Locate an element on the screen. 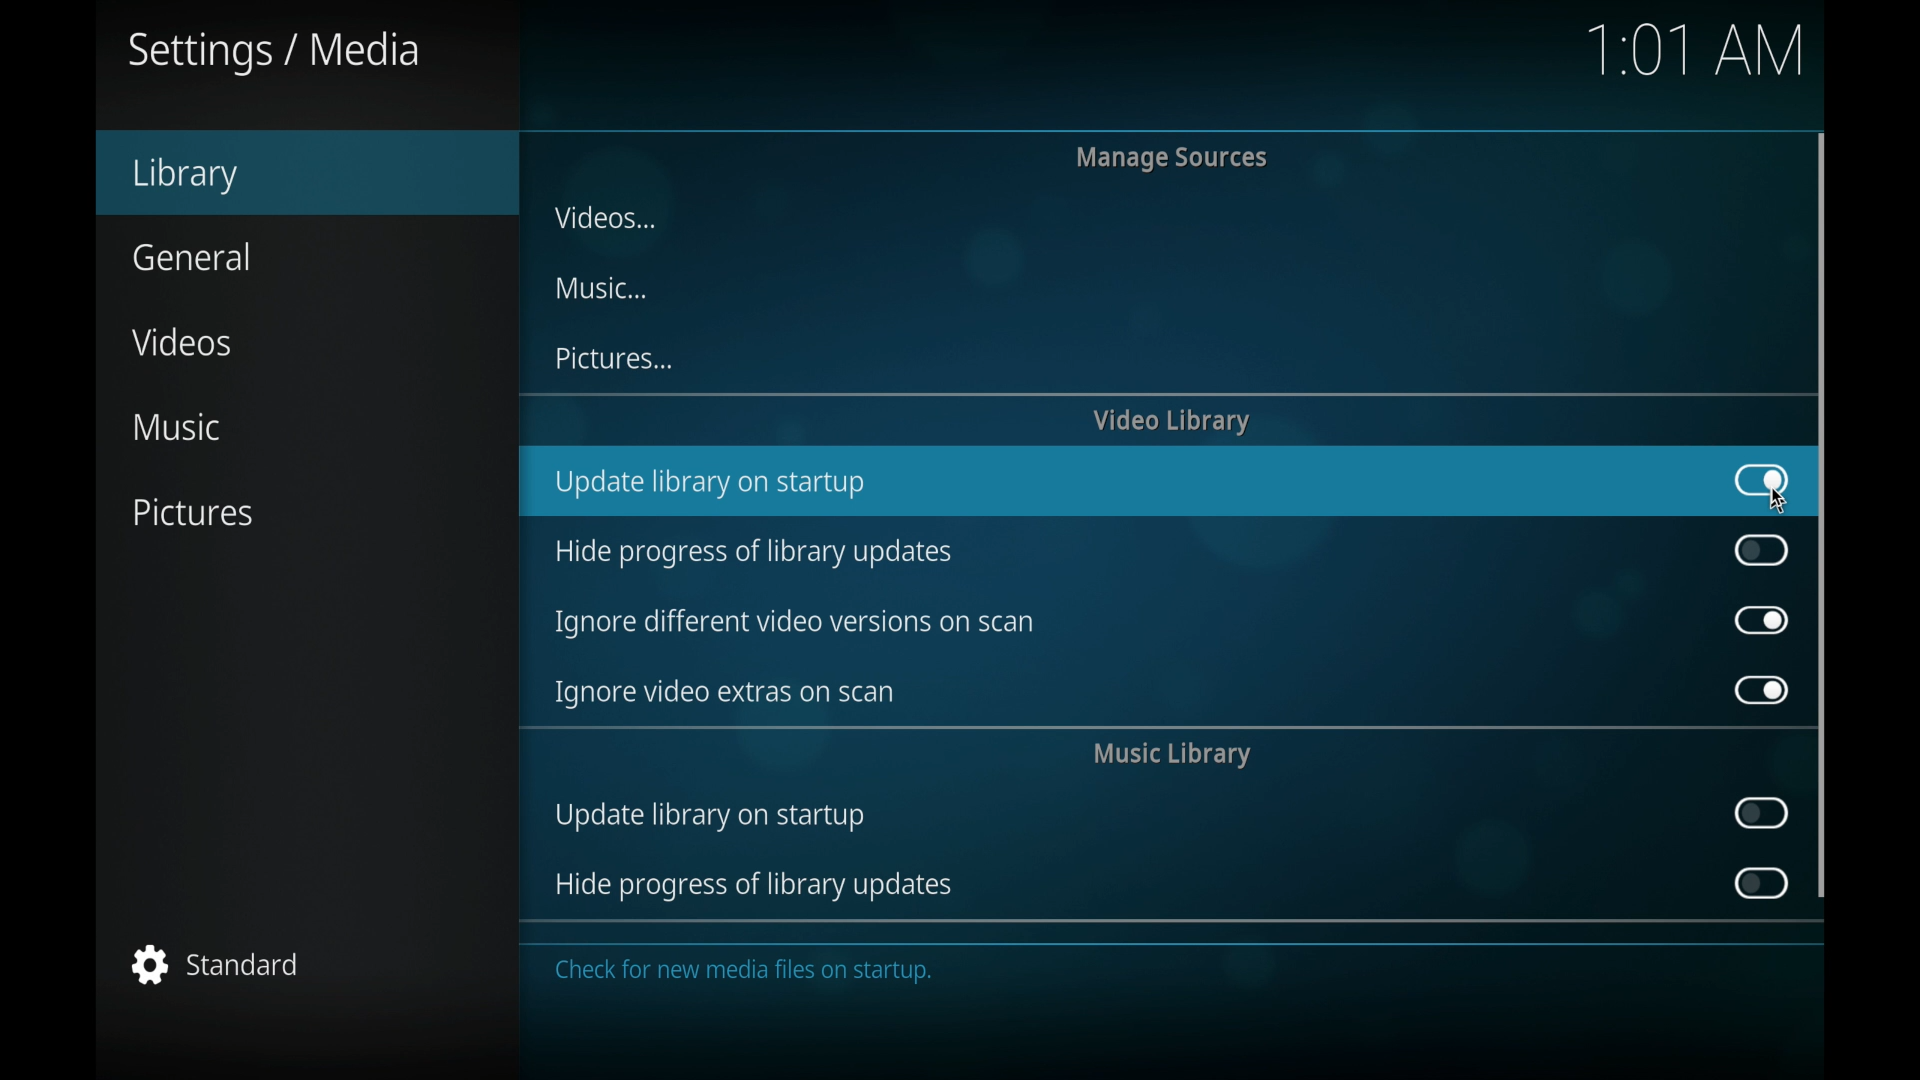  music library is located at coordinates (1172, 755).